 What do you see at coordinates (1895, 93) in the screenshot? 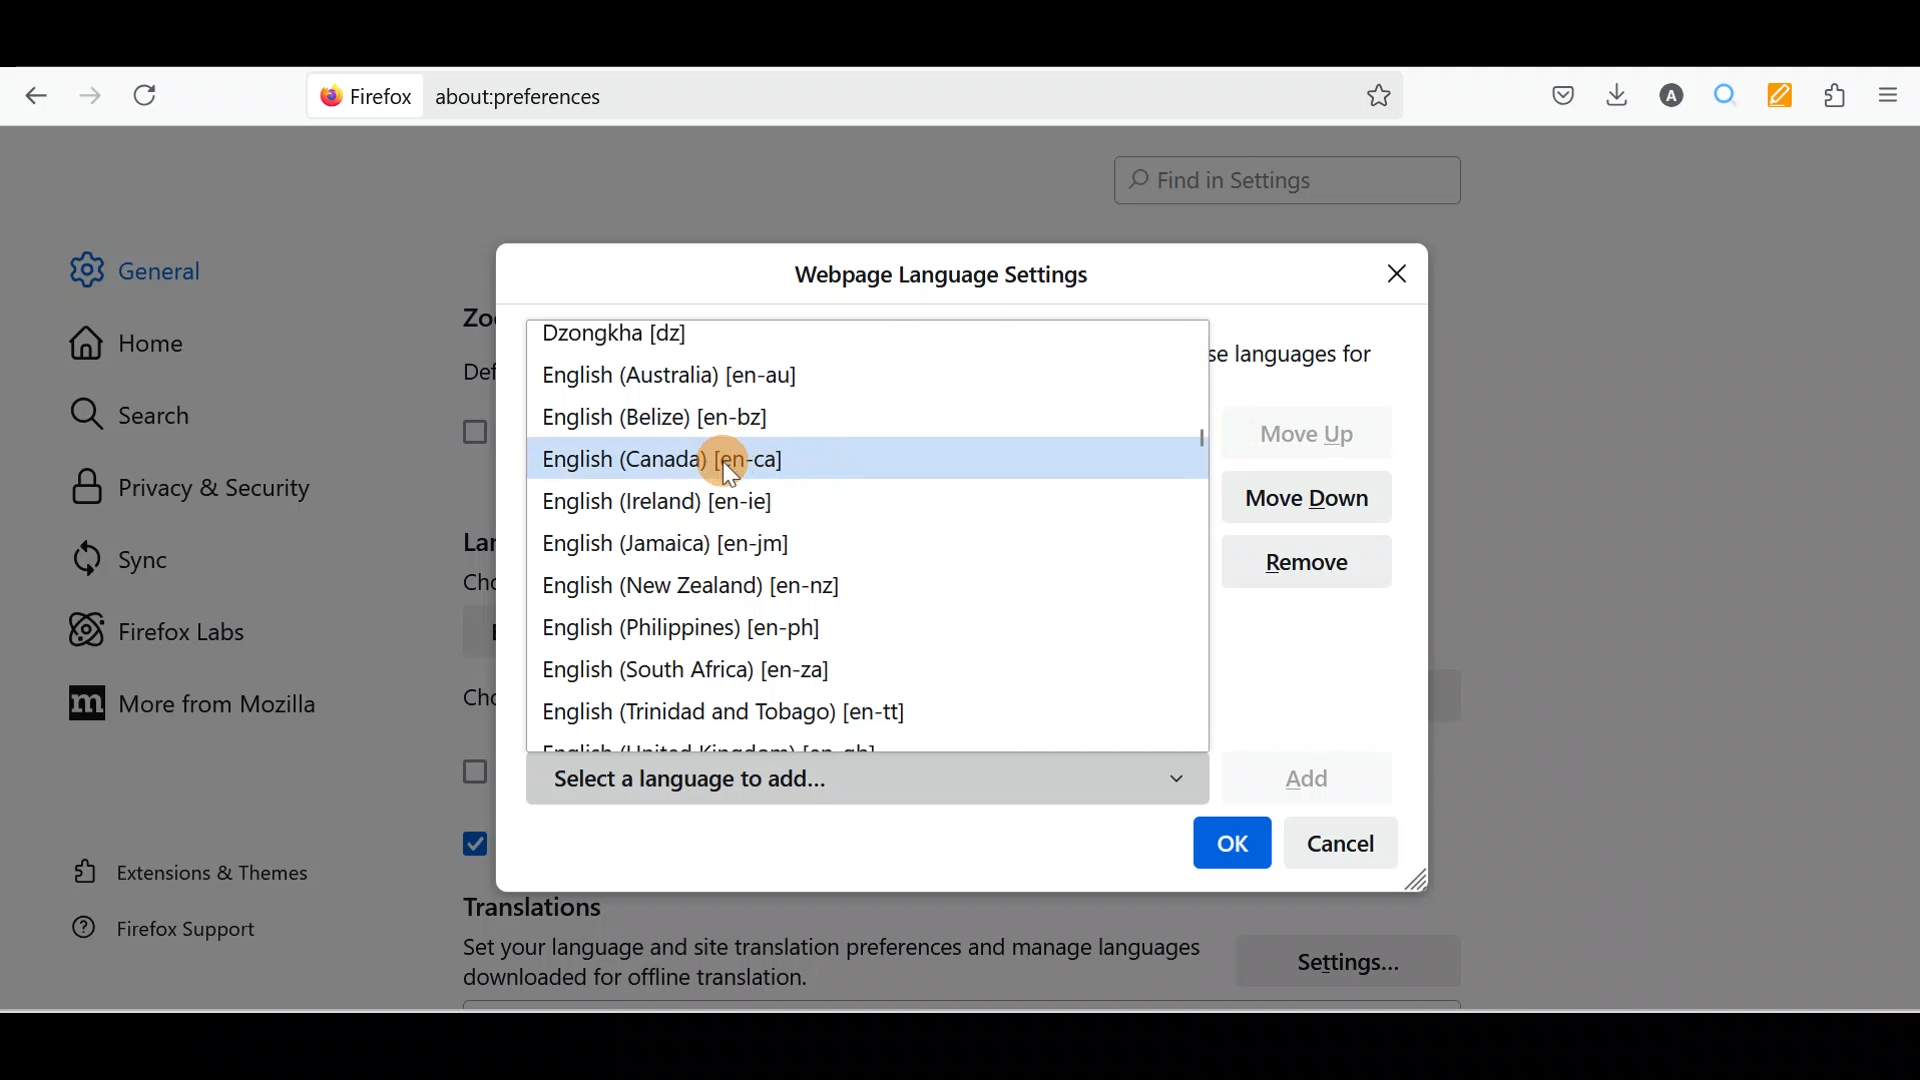
I see `Open application menu` at bounding box center [1895, 93].